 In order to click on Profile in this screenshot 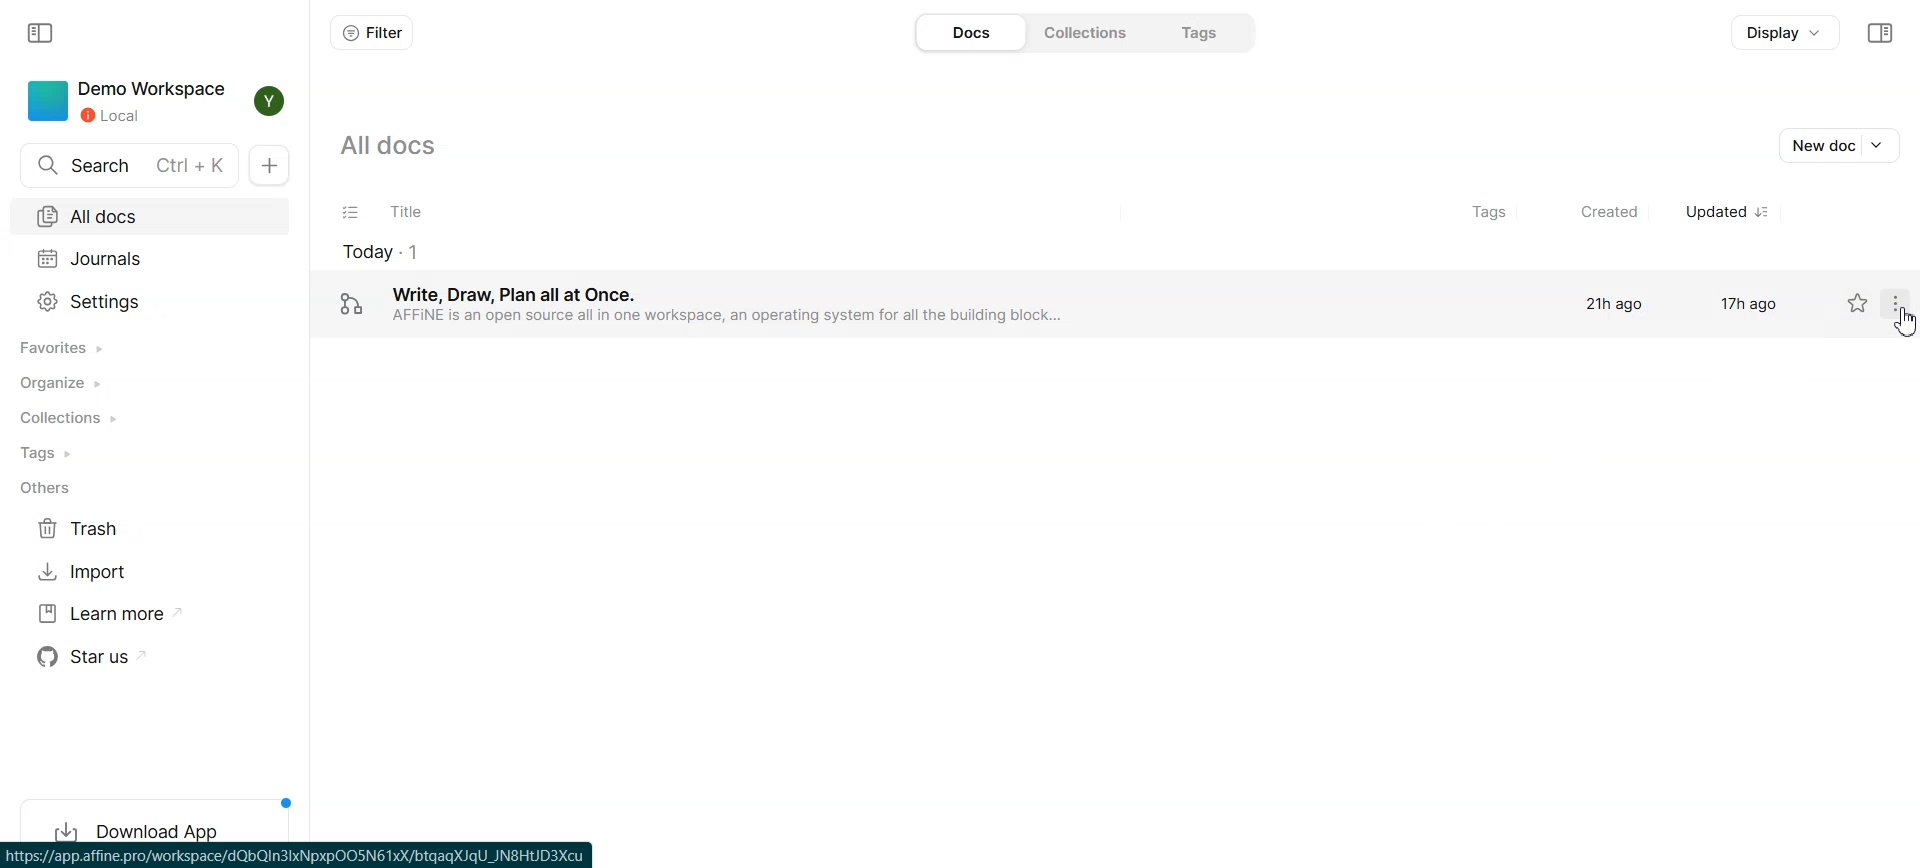, I will do `click(271, 101)`.